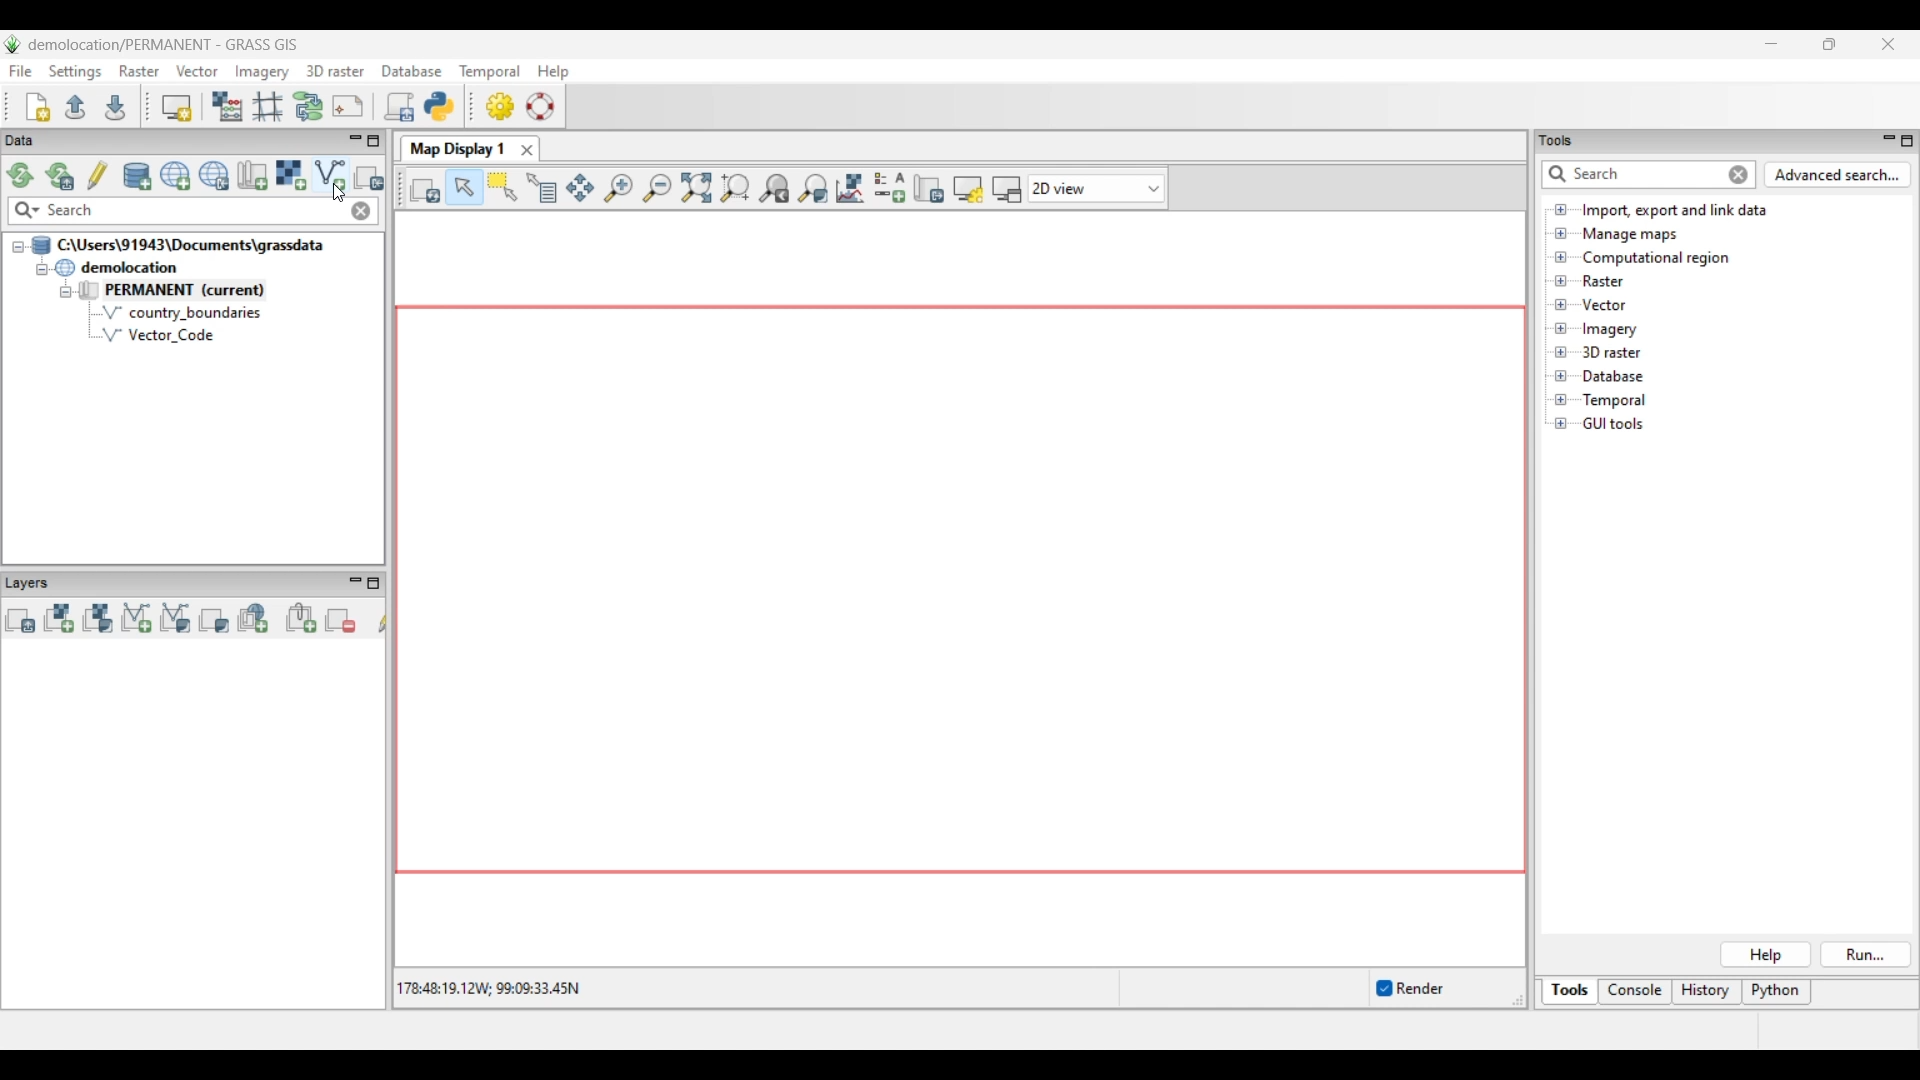  I want to click on 3D raster menu, so click(335, 70).